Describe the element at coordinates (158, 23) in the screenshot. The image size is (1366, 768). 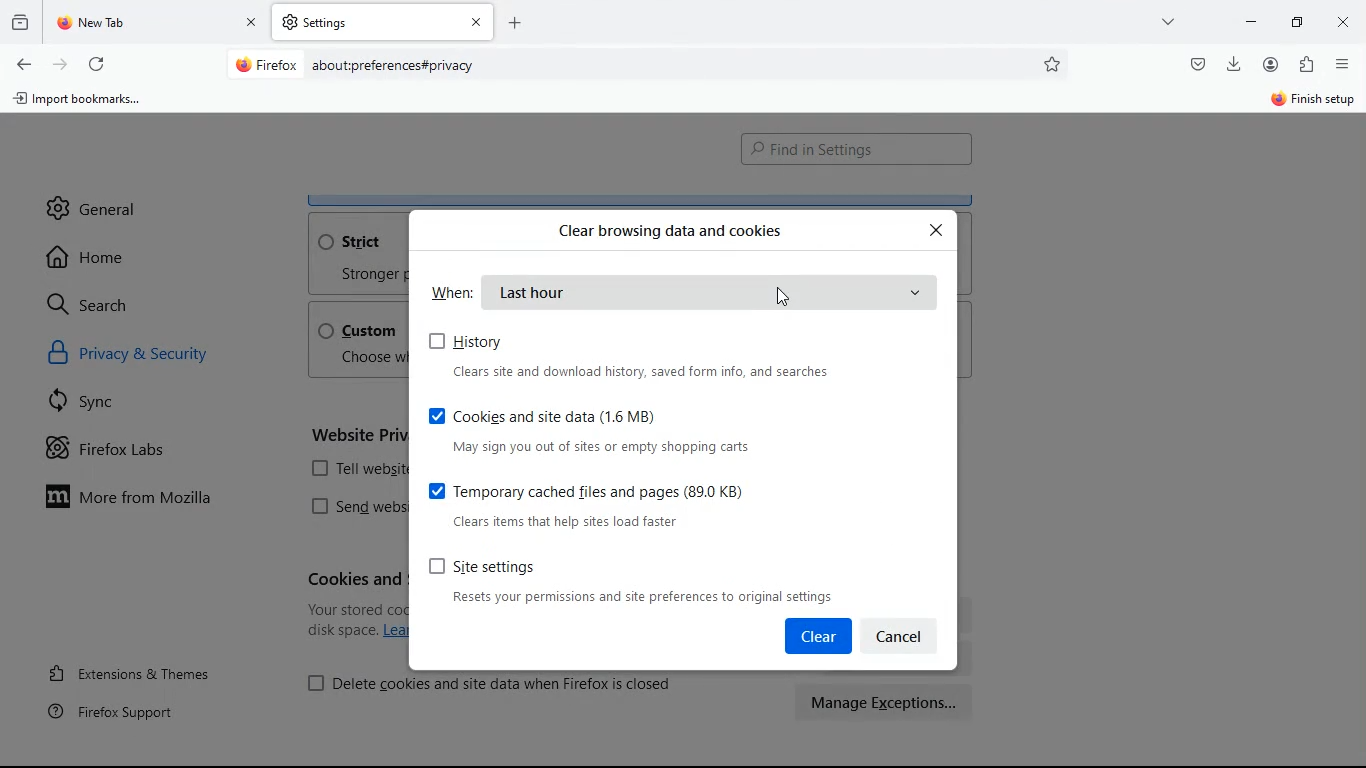
I see `tab` at that location.